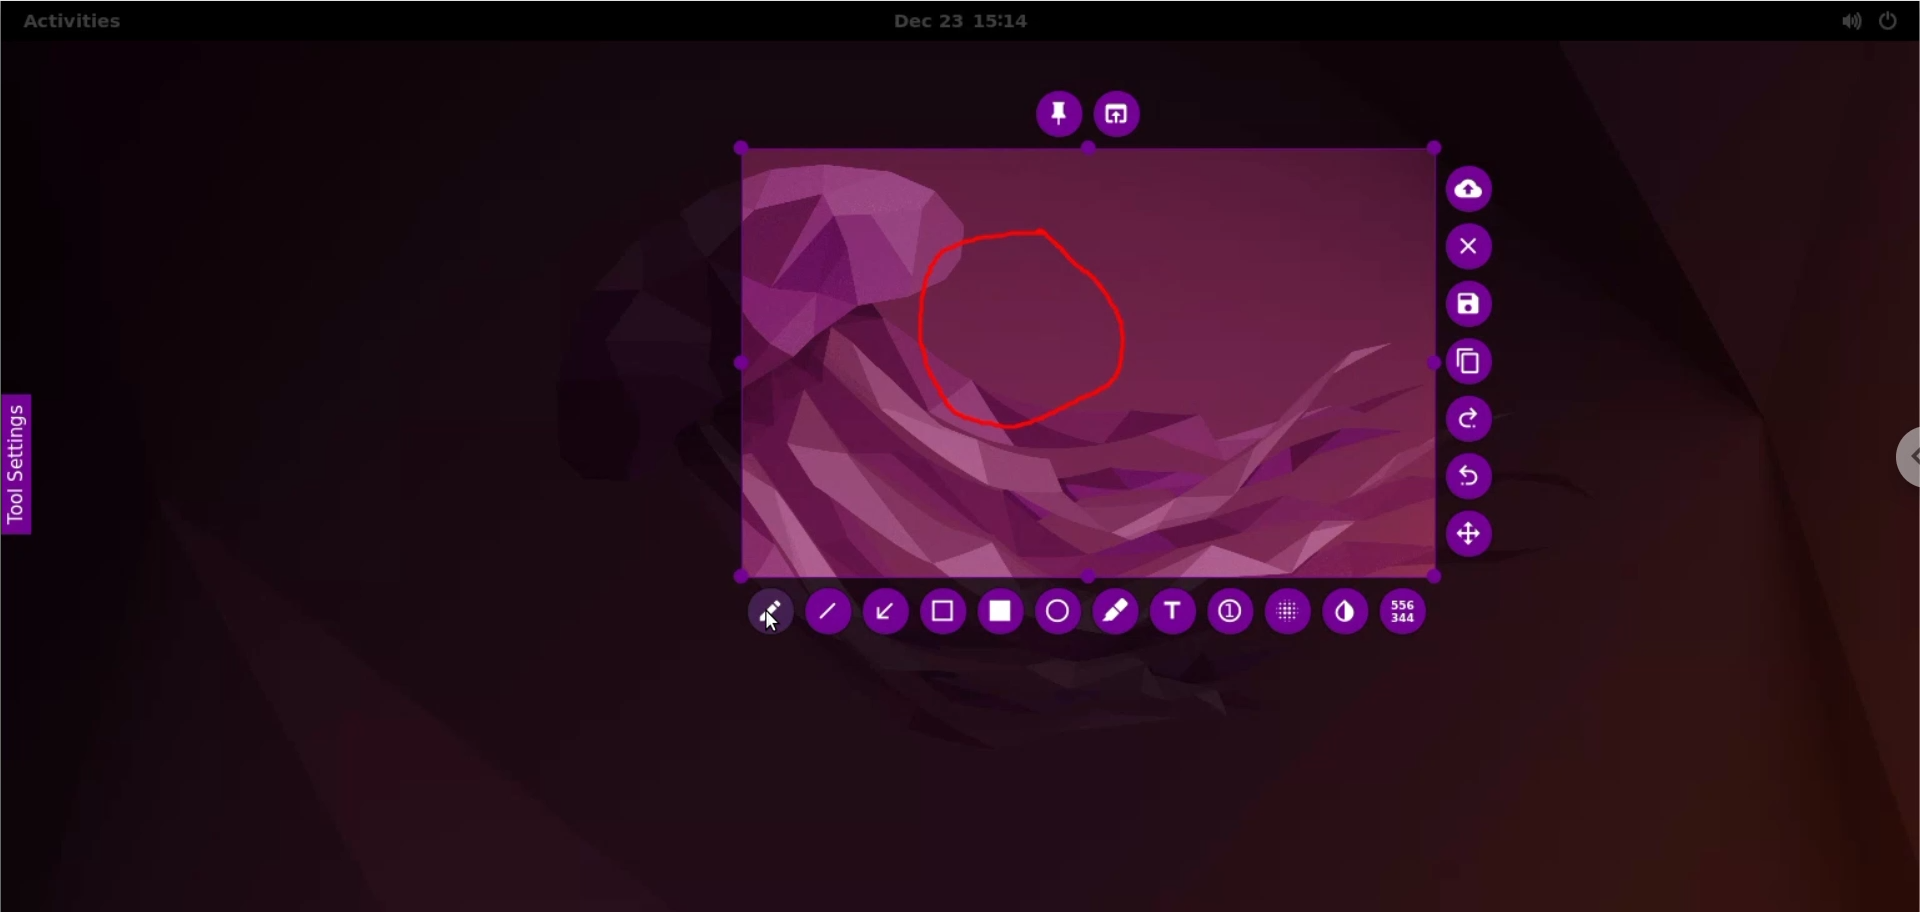  What do you see at coordinates (1289, 614) in the screenshot?
I see `pixelette` at bounding box center [1289, 614].